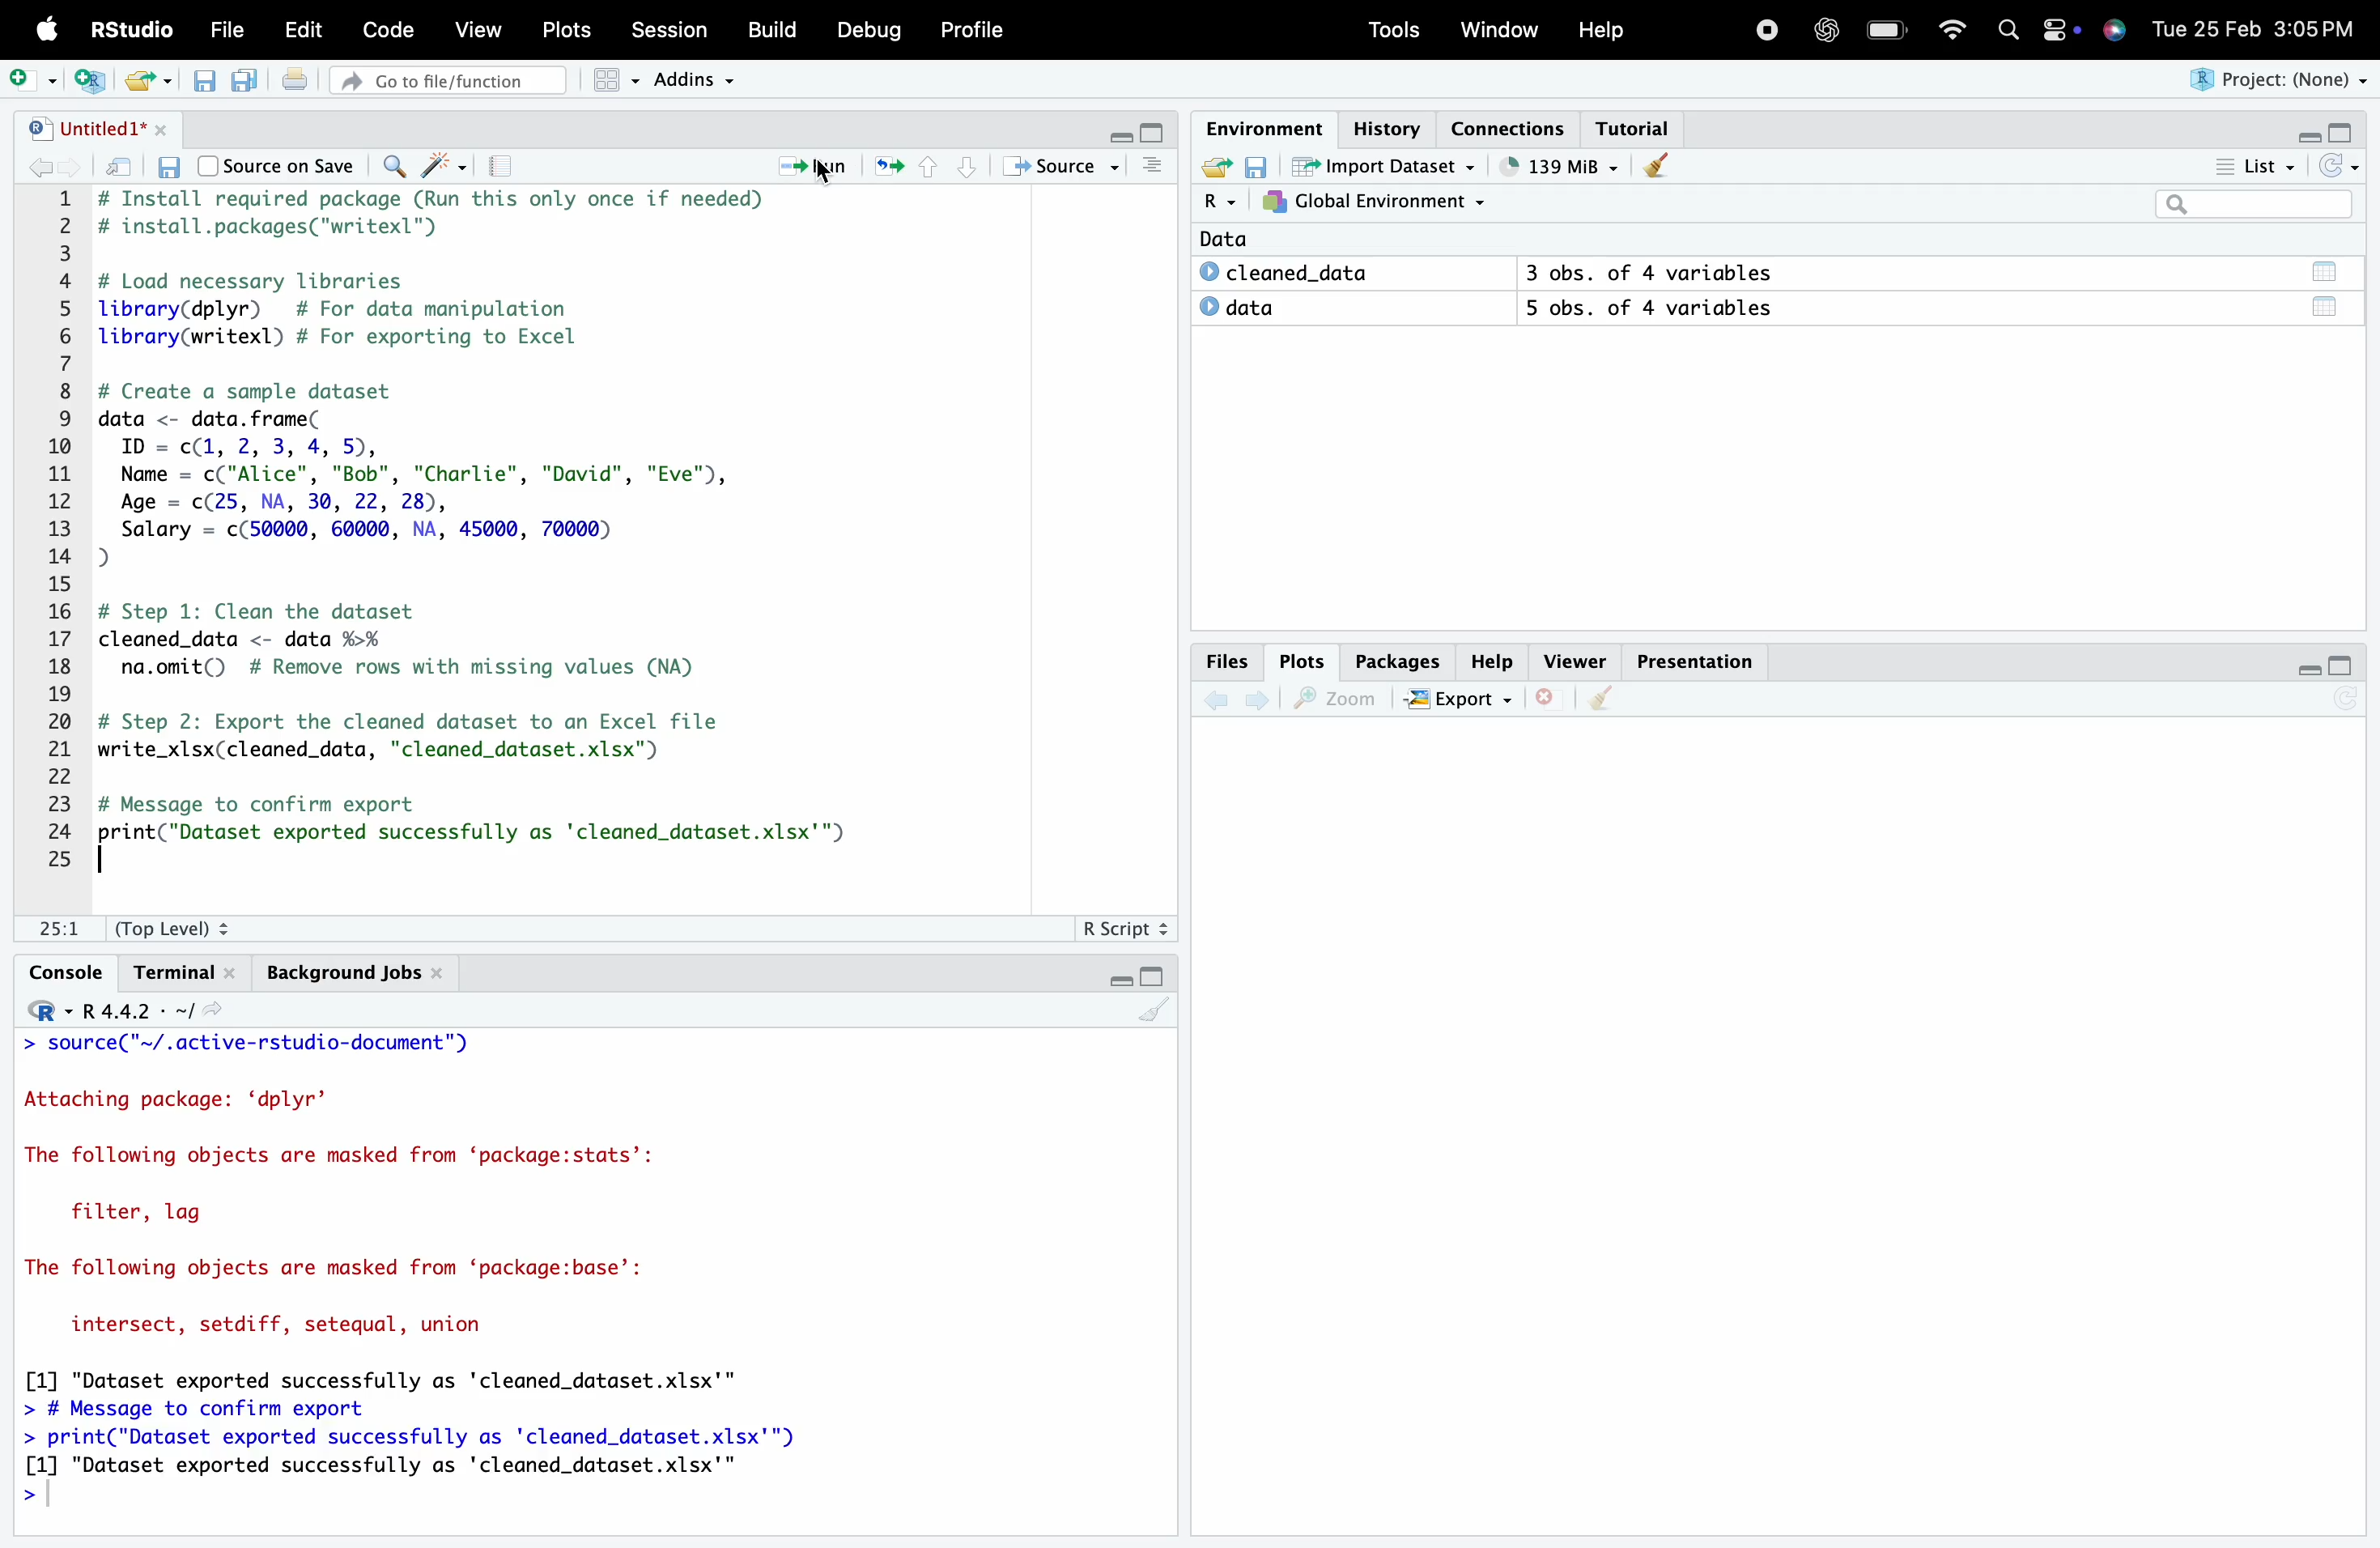 The width and height of the screenshot is (2380, 1548). Describe the element at coordinates (1575, 661) in the screenshot. I see `Viewer` at that location.